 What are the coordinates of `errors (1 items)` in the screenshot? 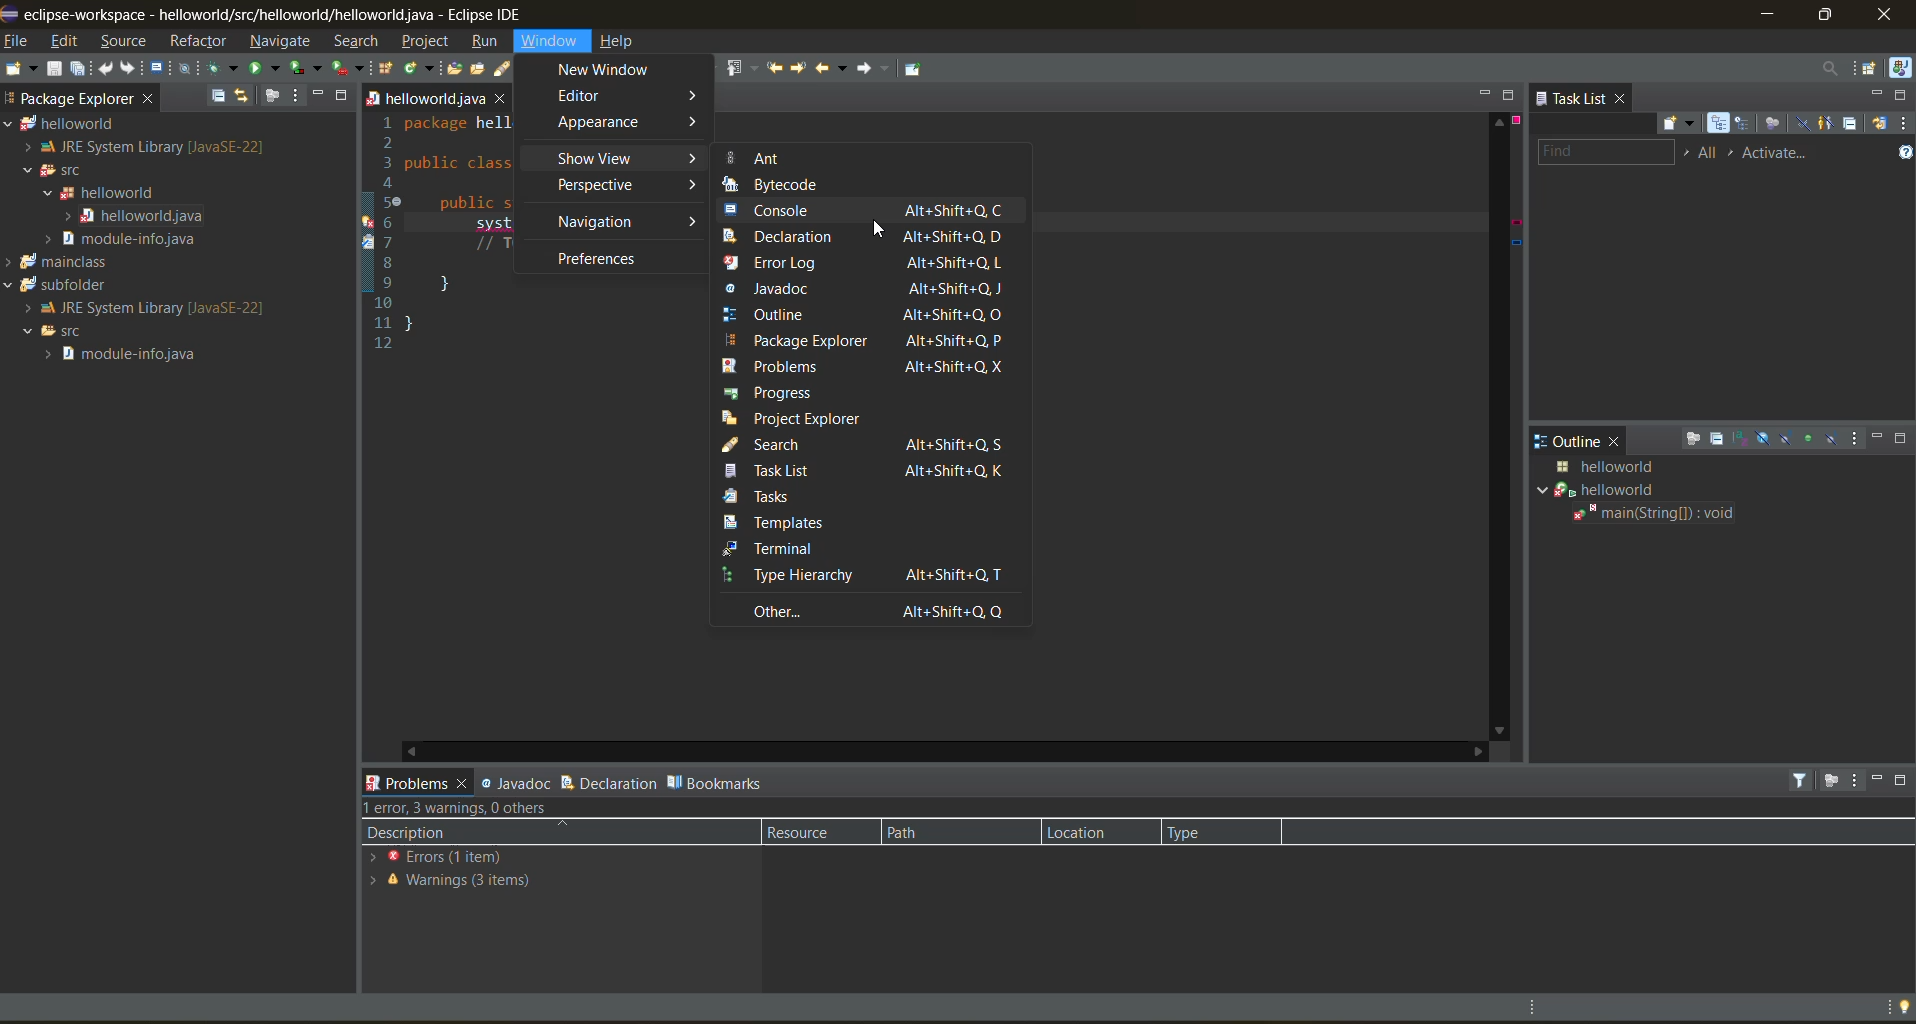 It's located at (467, 861).